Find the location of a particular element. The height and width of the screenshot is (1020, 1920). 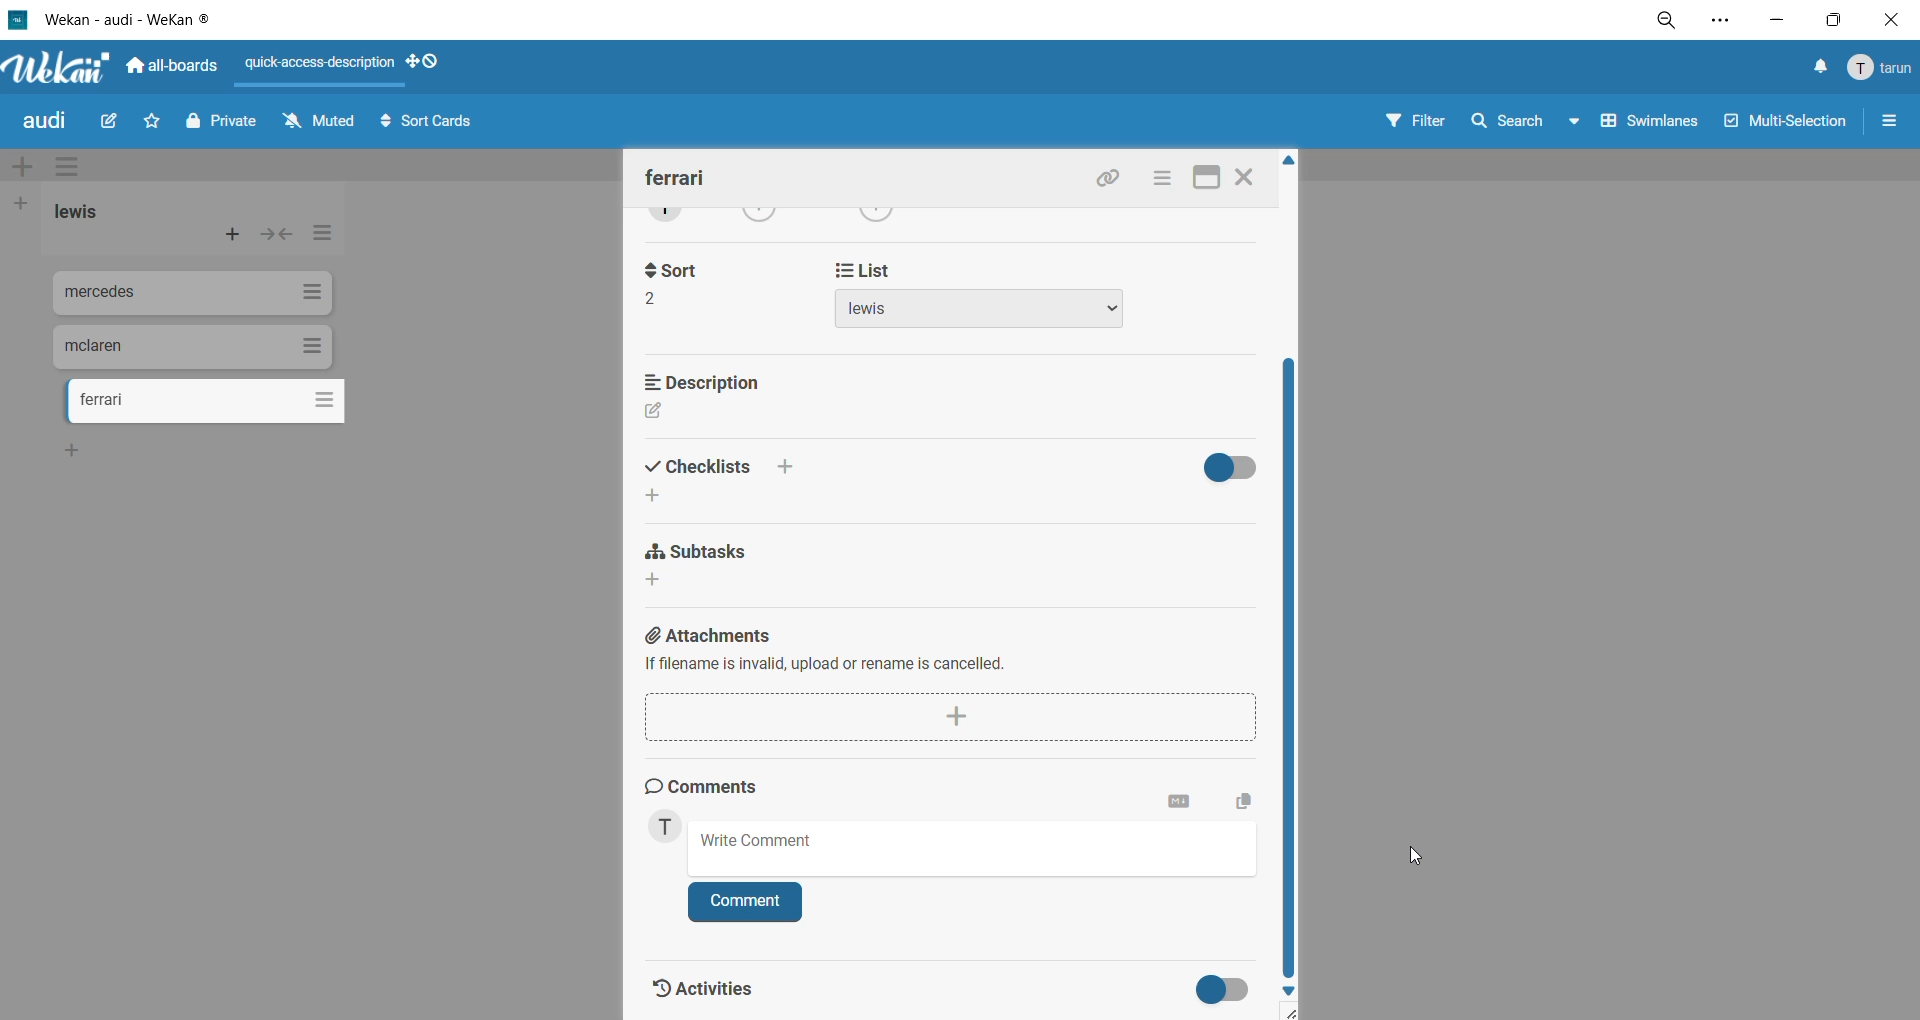

minimize is located at coordinates (1775, 22).